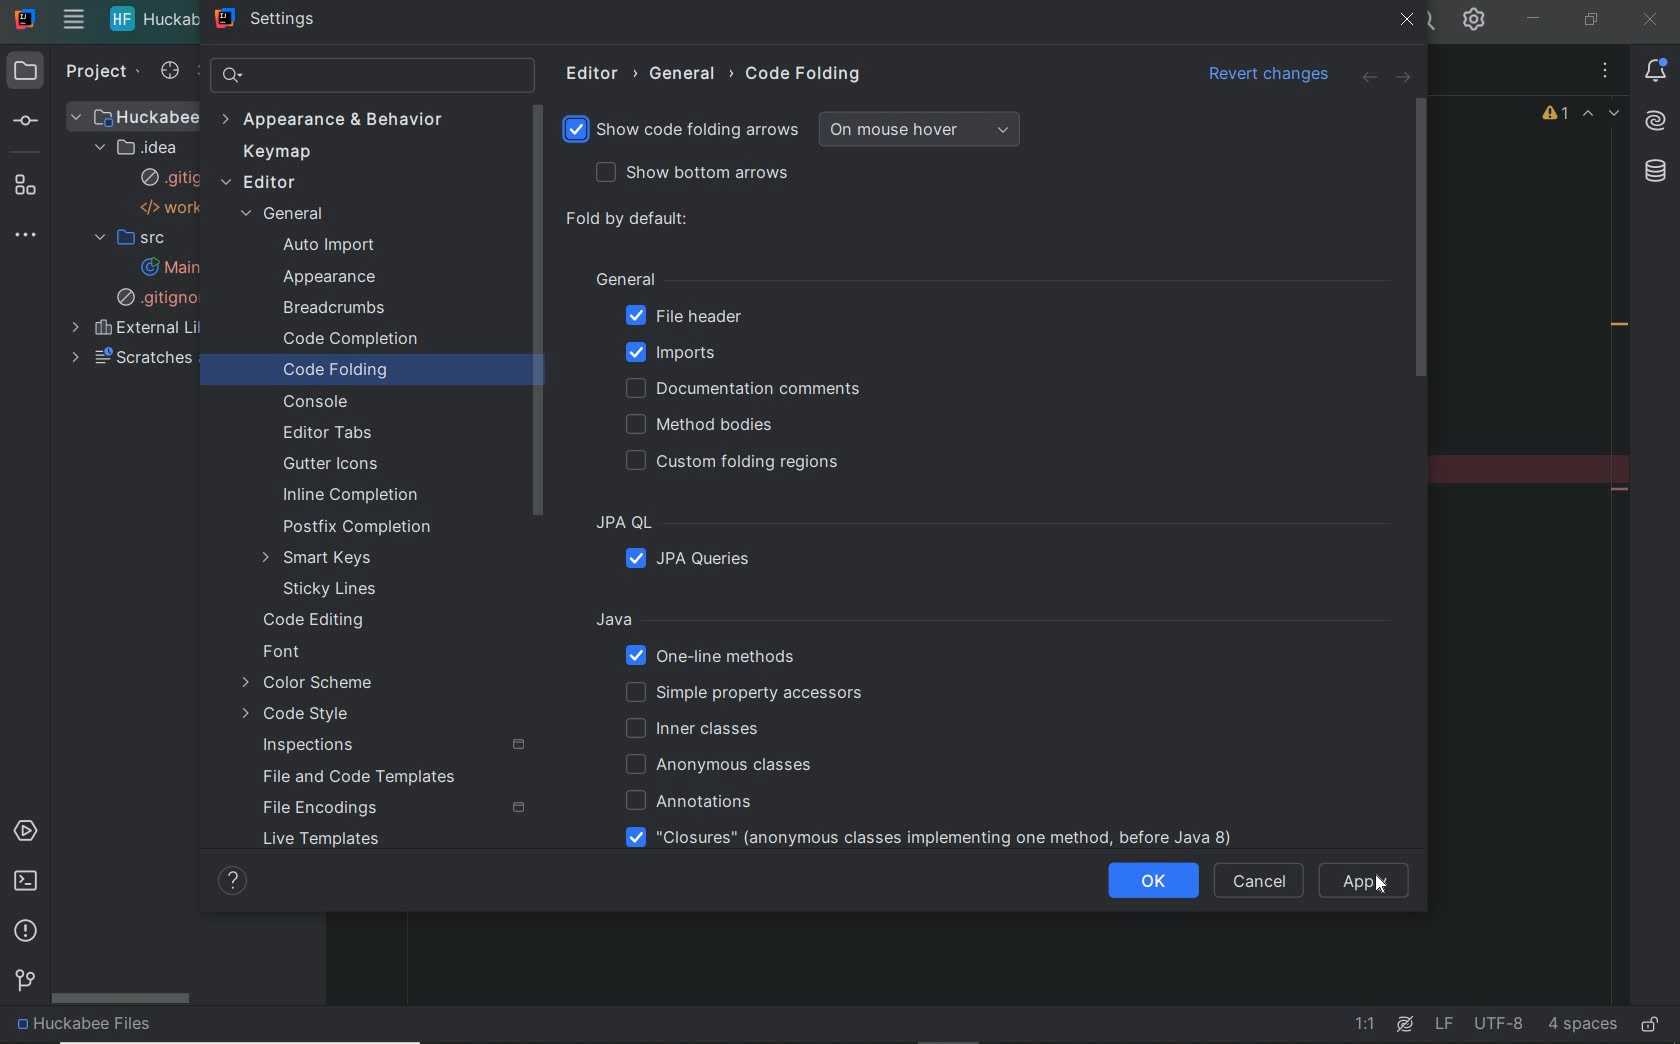  I want to click on general, so click(286, 215).